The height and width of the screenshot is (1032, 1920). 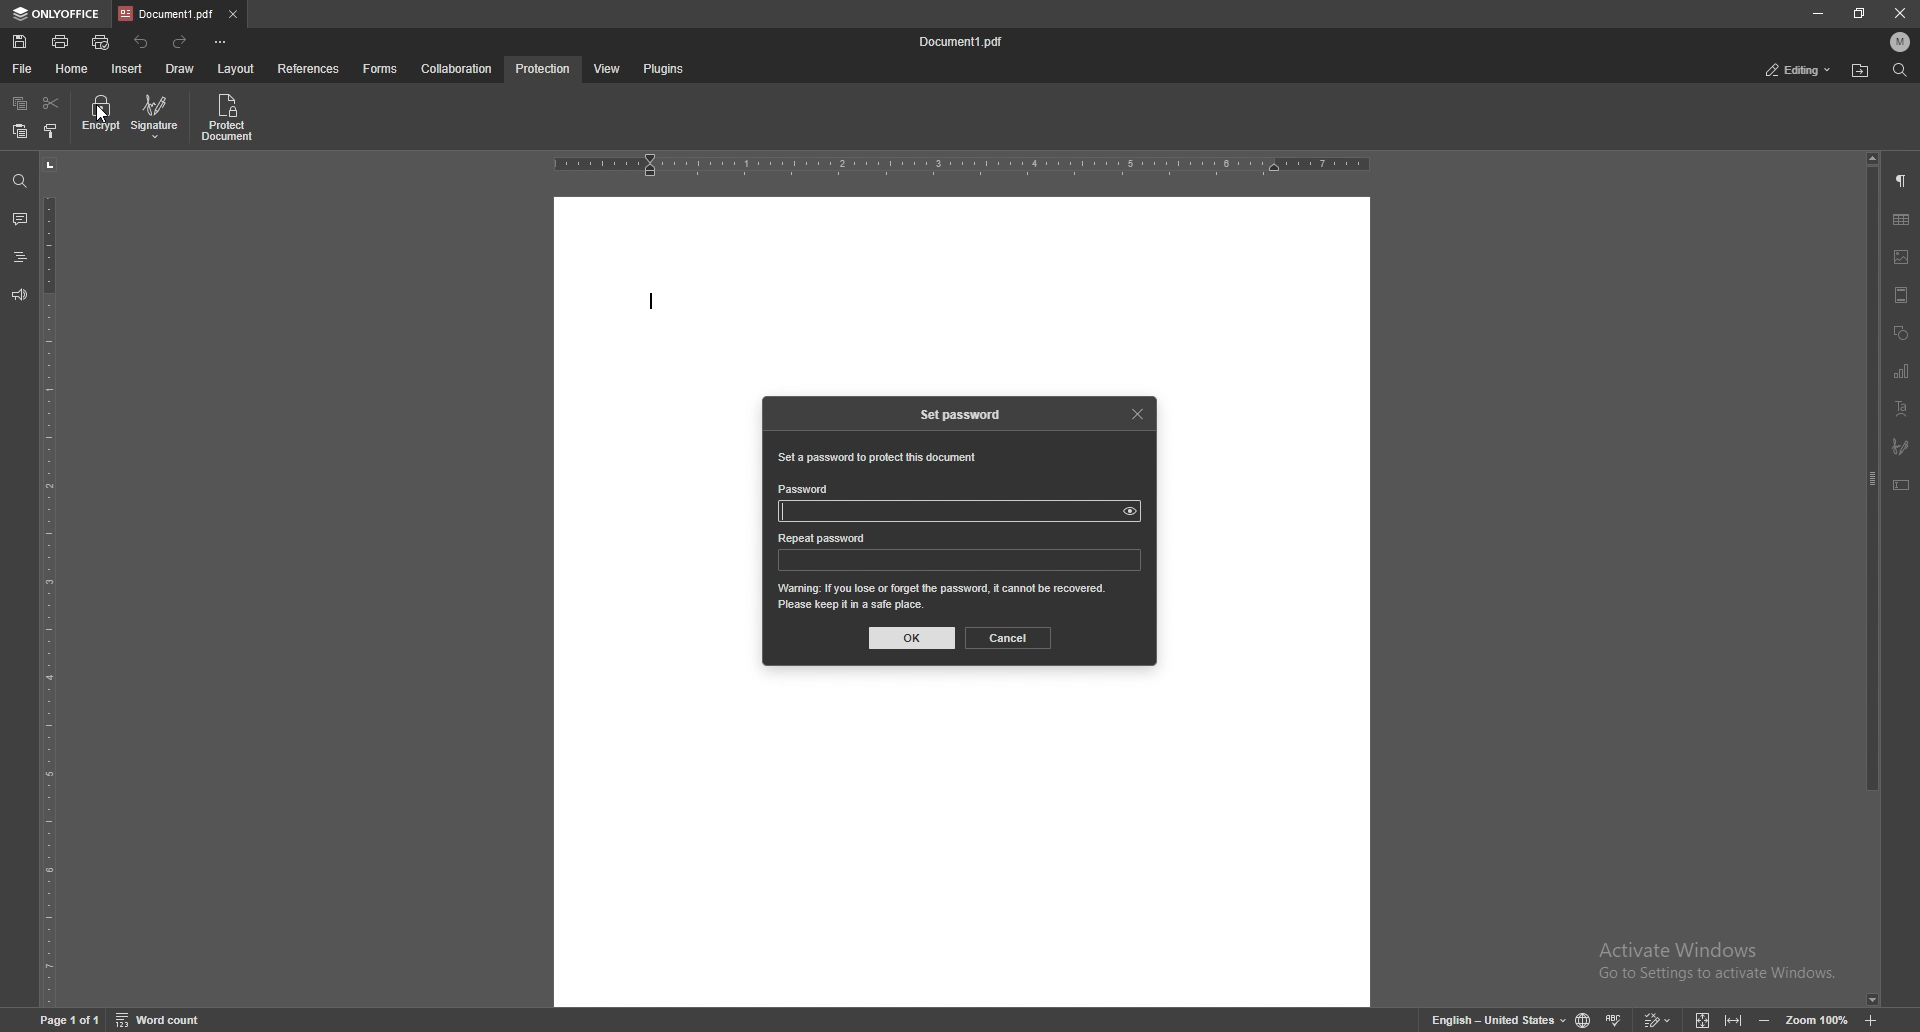 What do you see at coordinates (964, 42) in the screenshot?
I see `file name` at bounding box center [964, 42].